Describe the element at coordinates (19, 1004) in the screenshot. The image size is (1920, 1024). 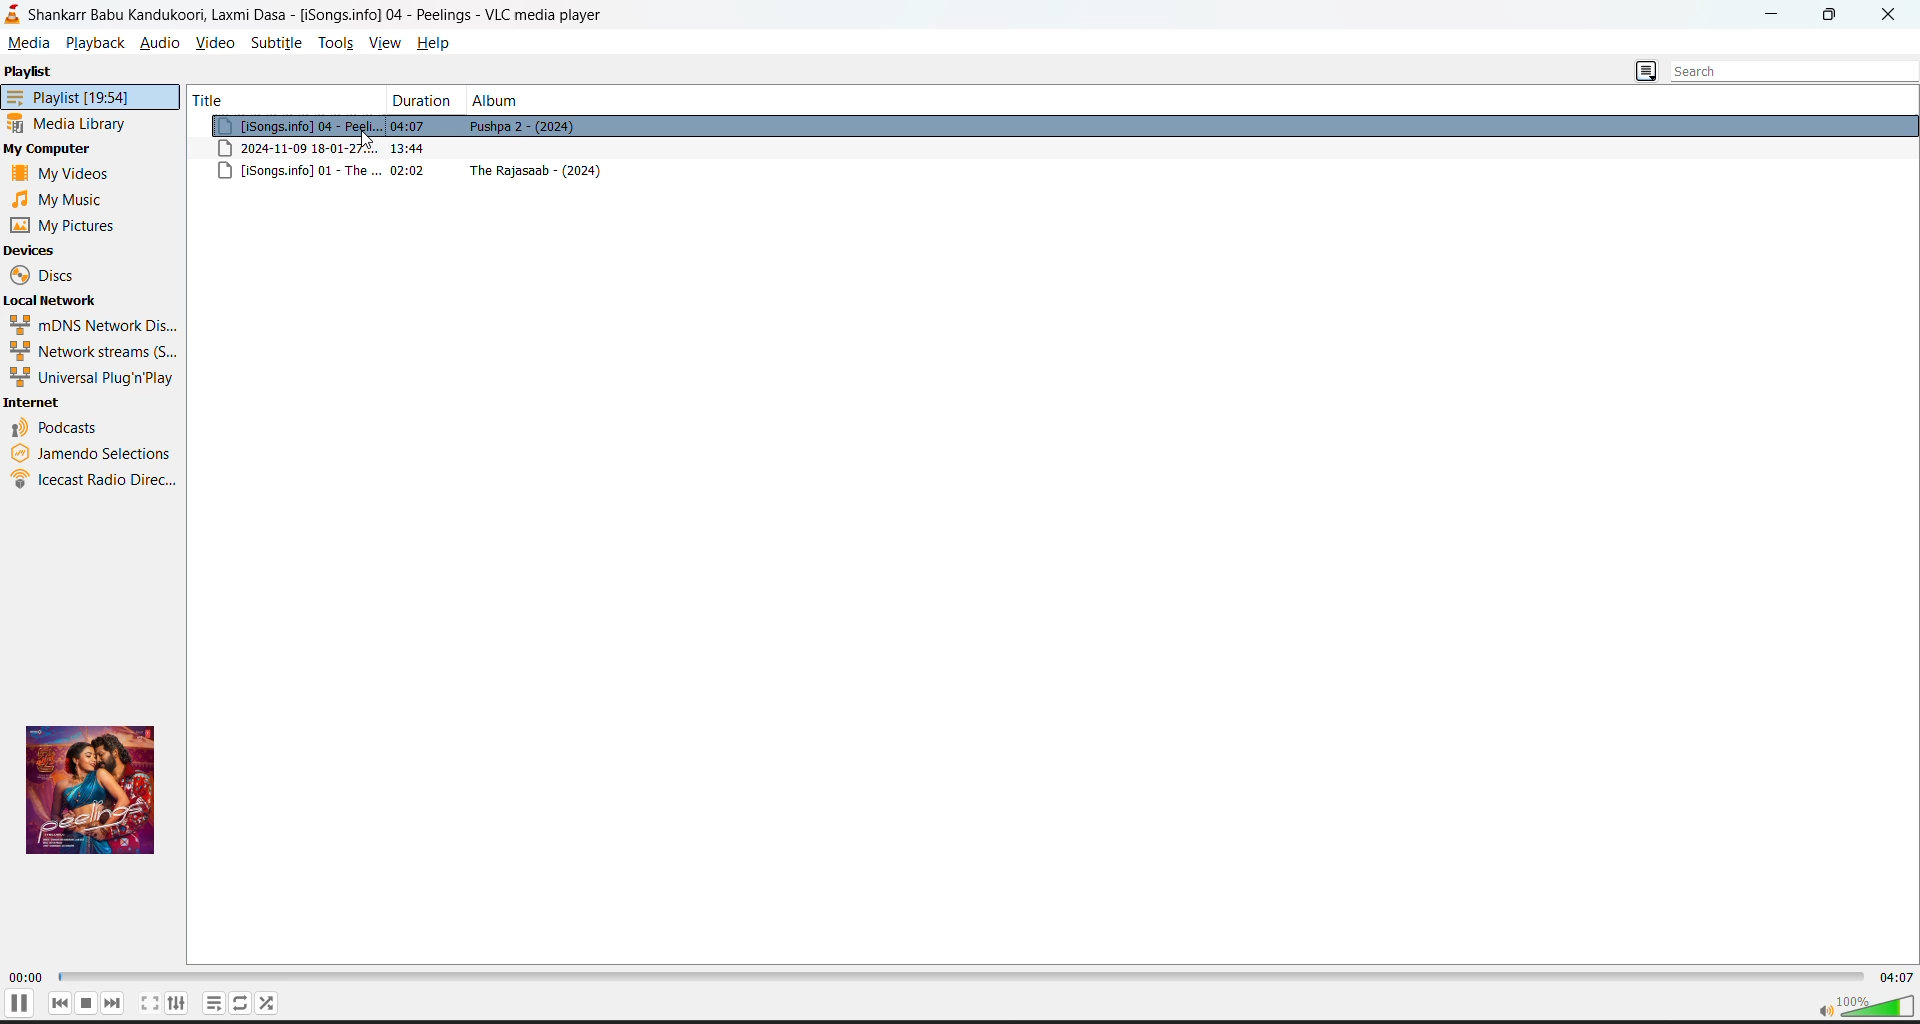
I see `play` at that location.